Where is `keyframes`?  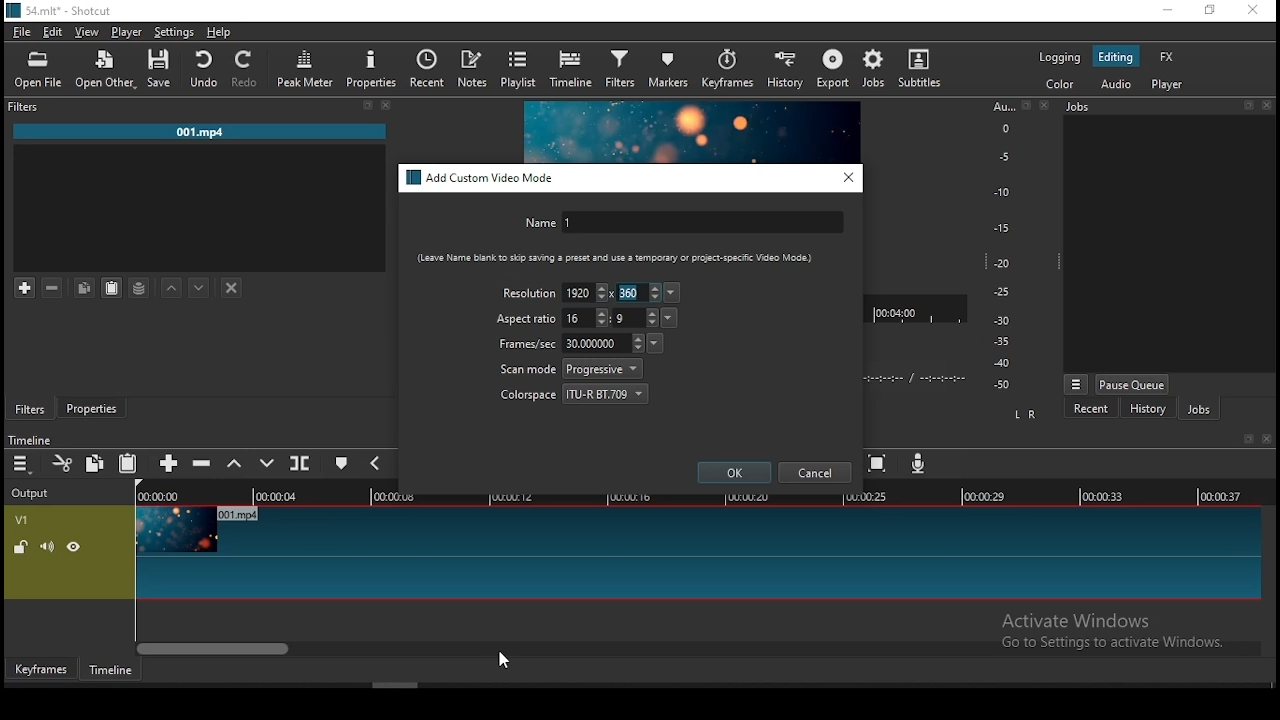
keyframes is located at coordinates (727, 72).